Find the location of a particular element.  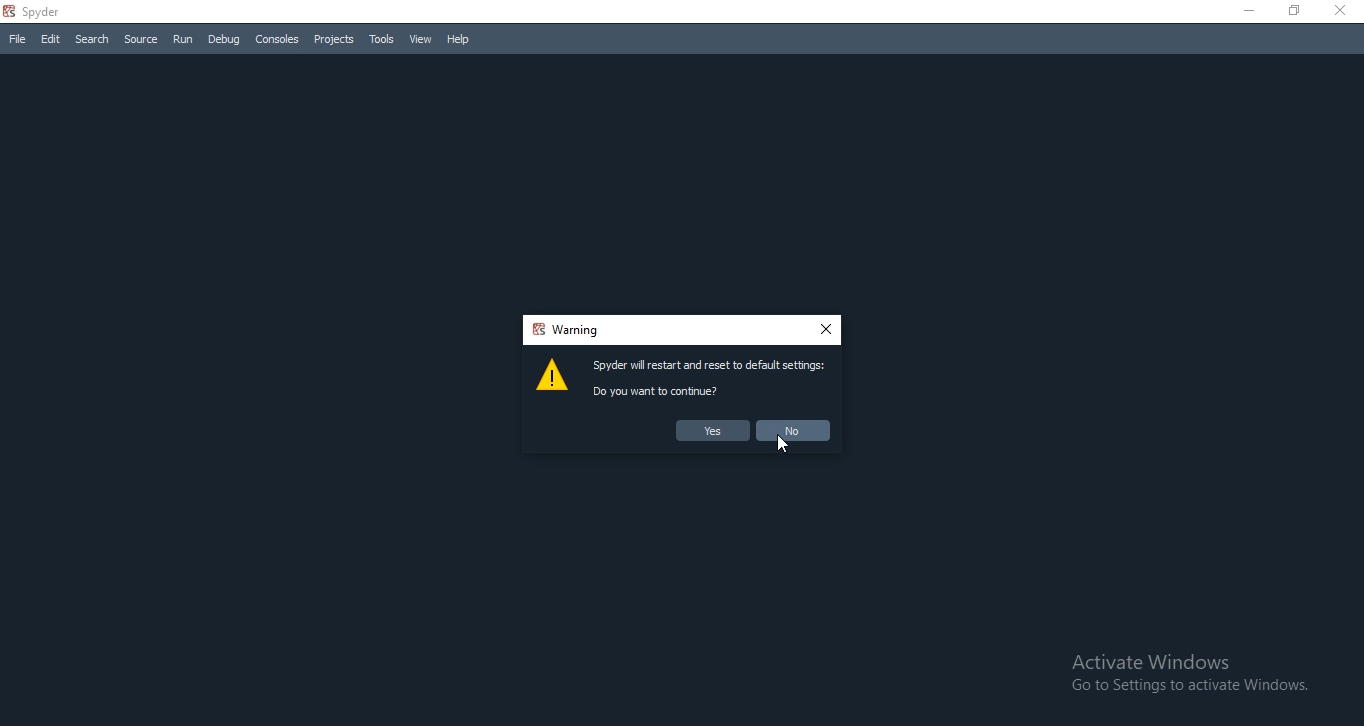

Activate Windows
Go to Settings to activate Windows. is located at coordinates (1198, 677).